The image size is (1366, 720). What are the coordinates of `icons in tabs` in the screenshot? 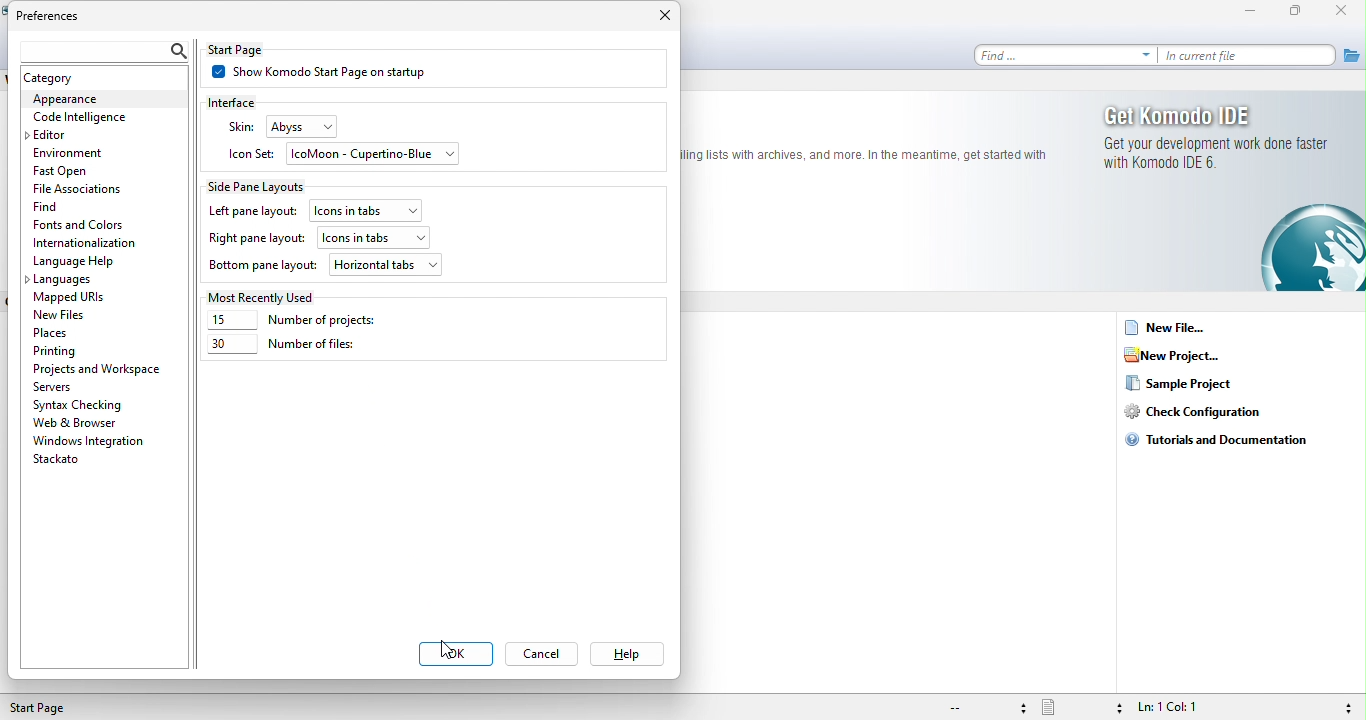 It's located at (374, 235).